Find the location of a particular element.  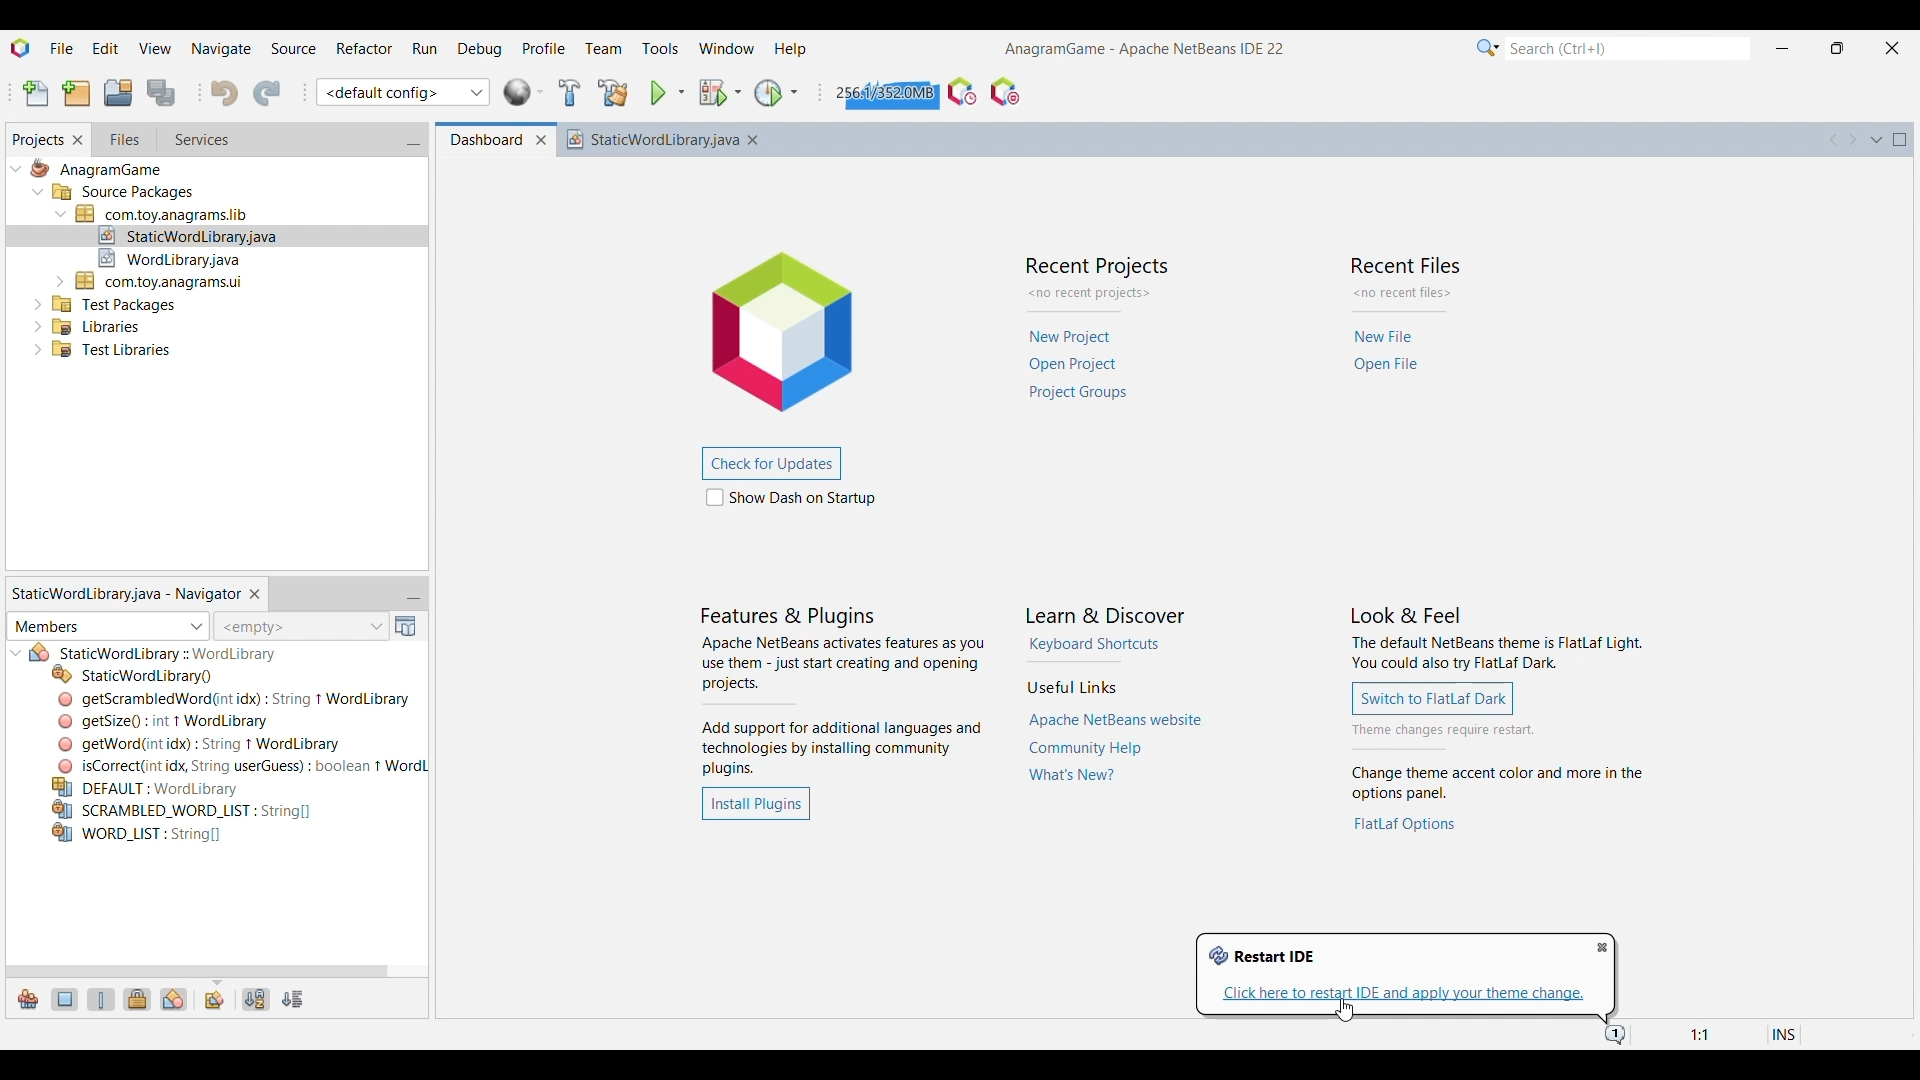

Keyboard shortcuts is located at coordinates (1095, 644).